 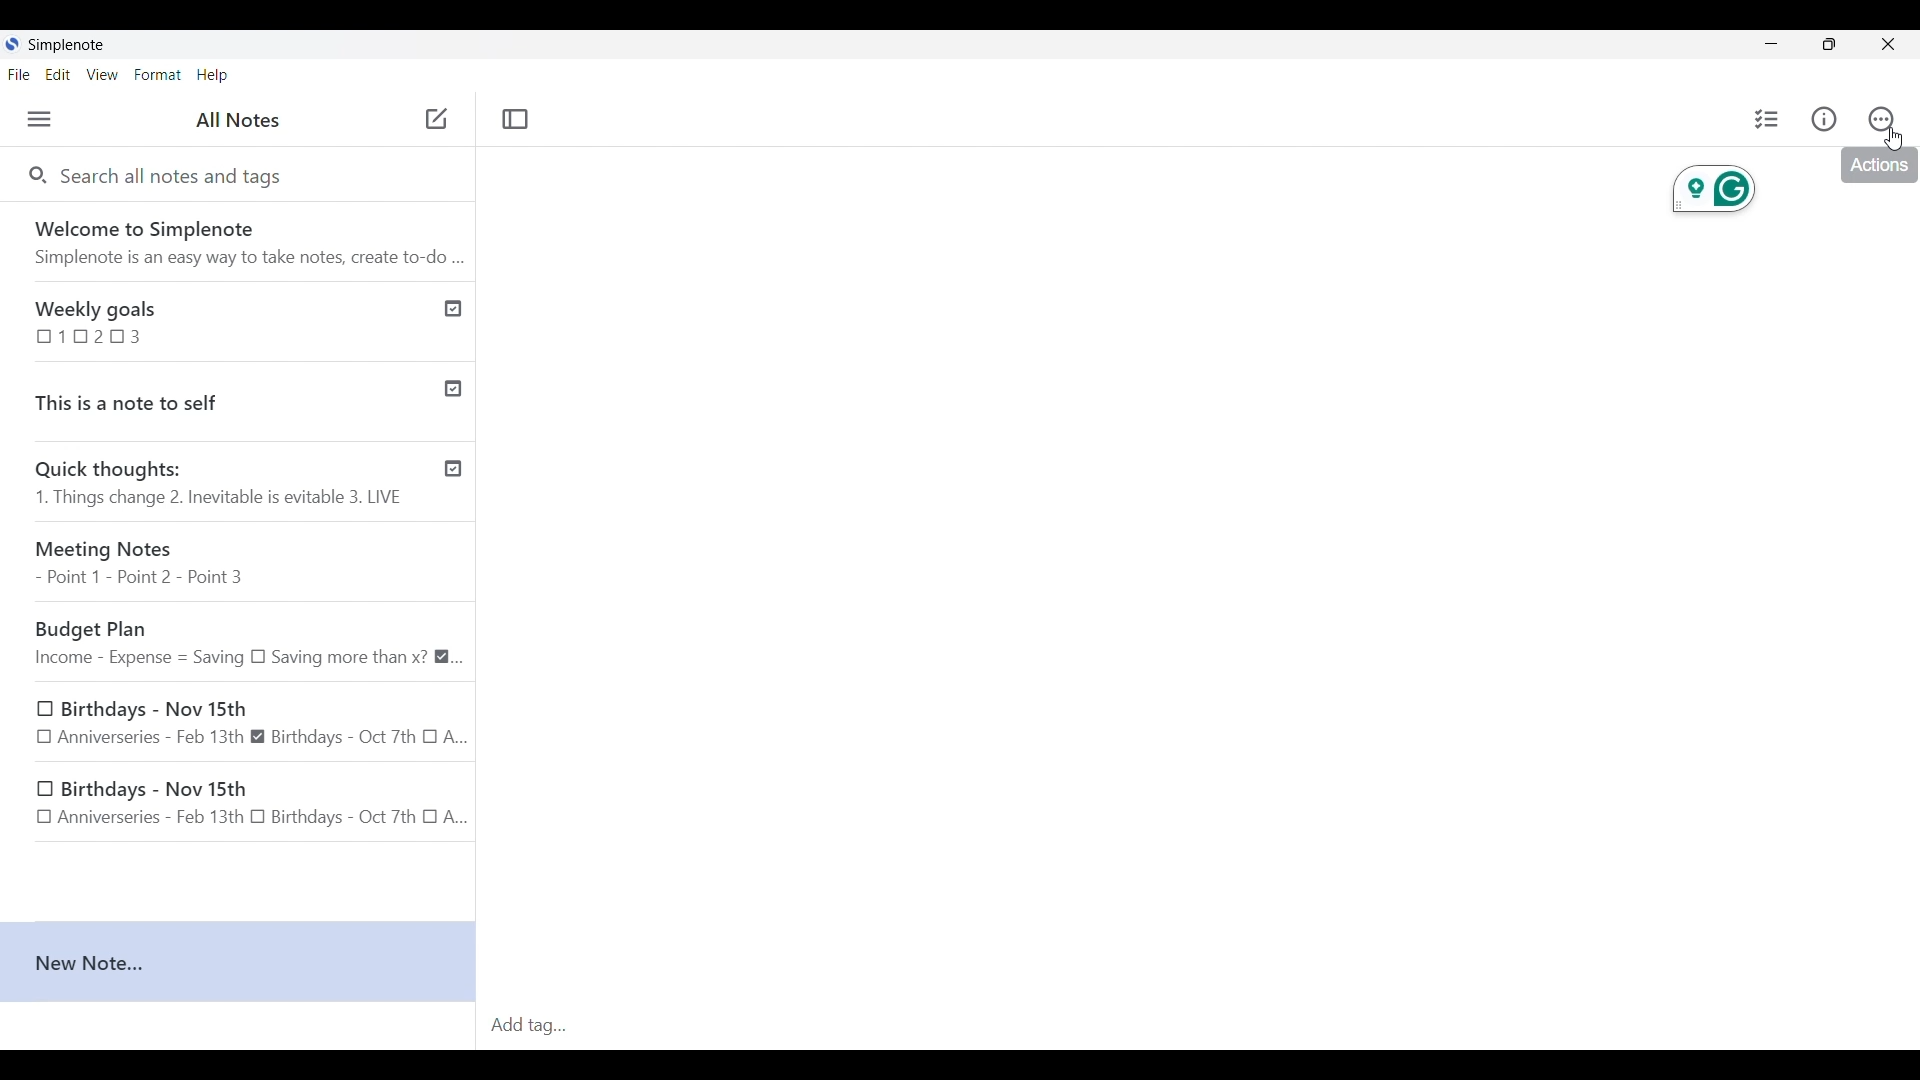 What do you see at coordinates (12, 44) in the screenshot?
I see `Software logo` at bounding box center [12, 44].